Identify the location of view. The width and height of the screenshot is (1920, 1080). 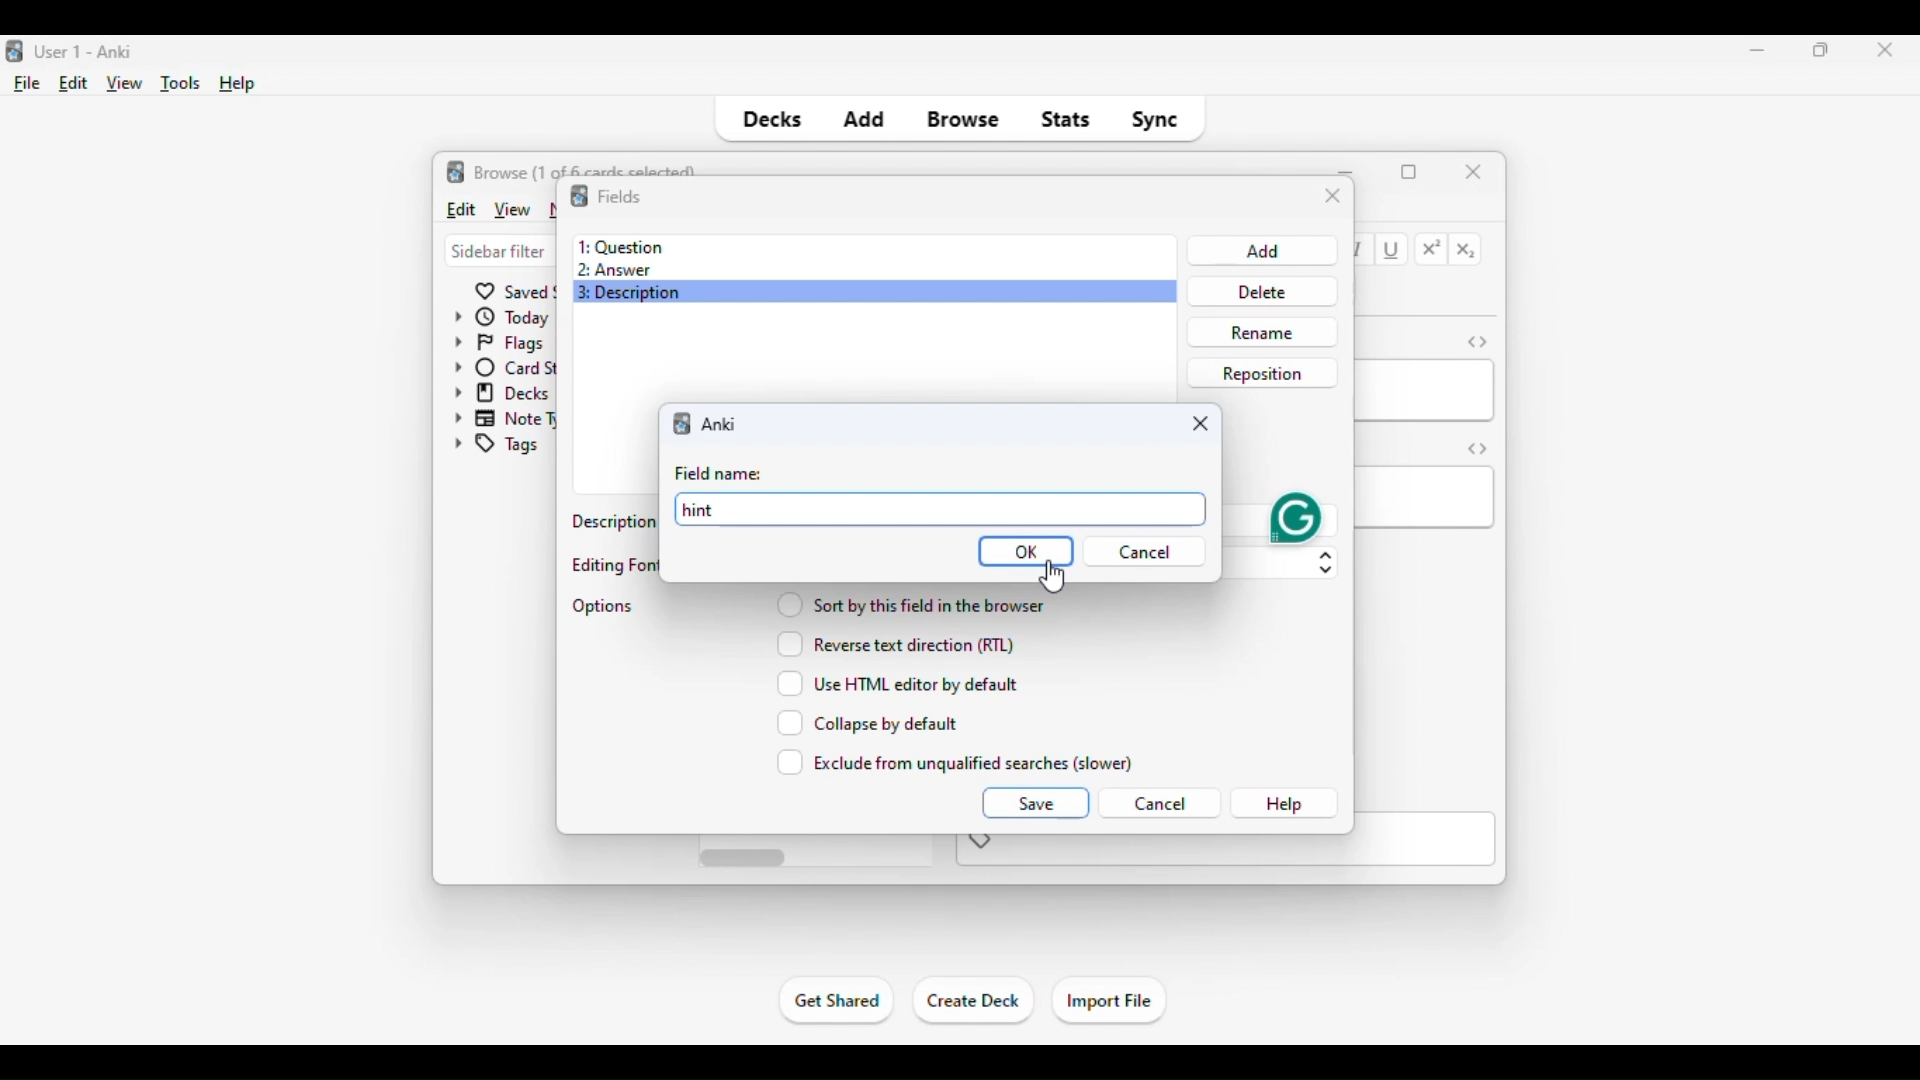
(511, 209).